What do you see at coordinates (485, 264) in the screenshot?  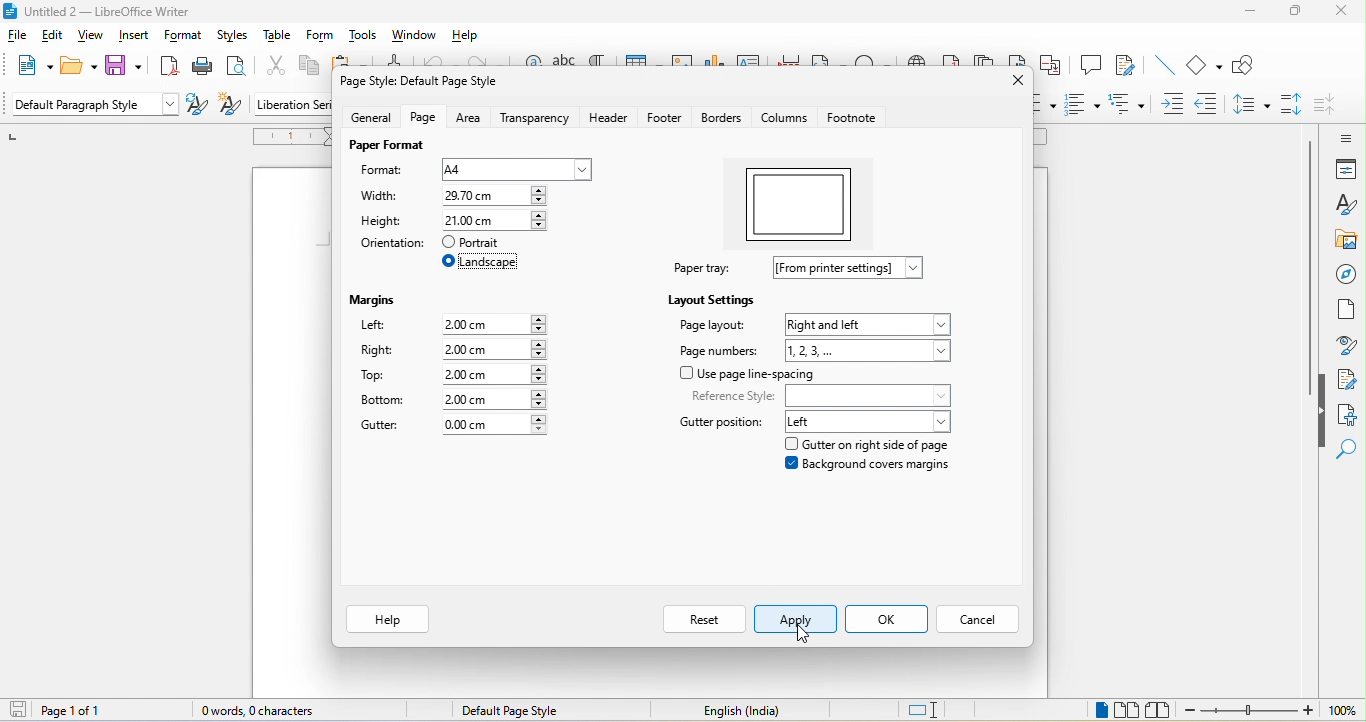 I see `select landscape orientation` at bounding box center [485, 264].